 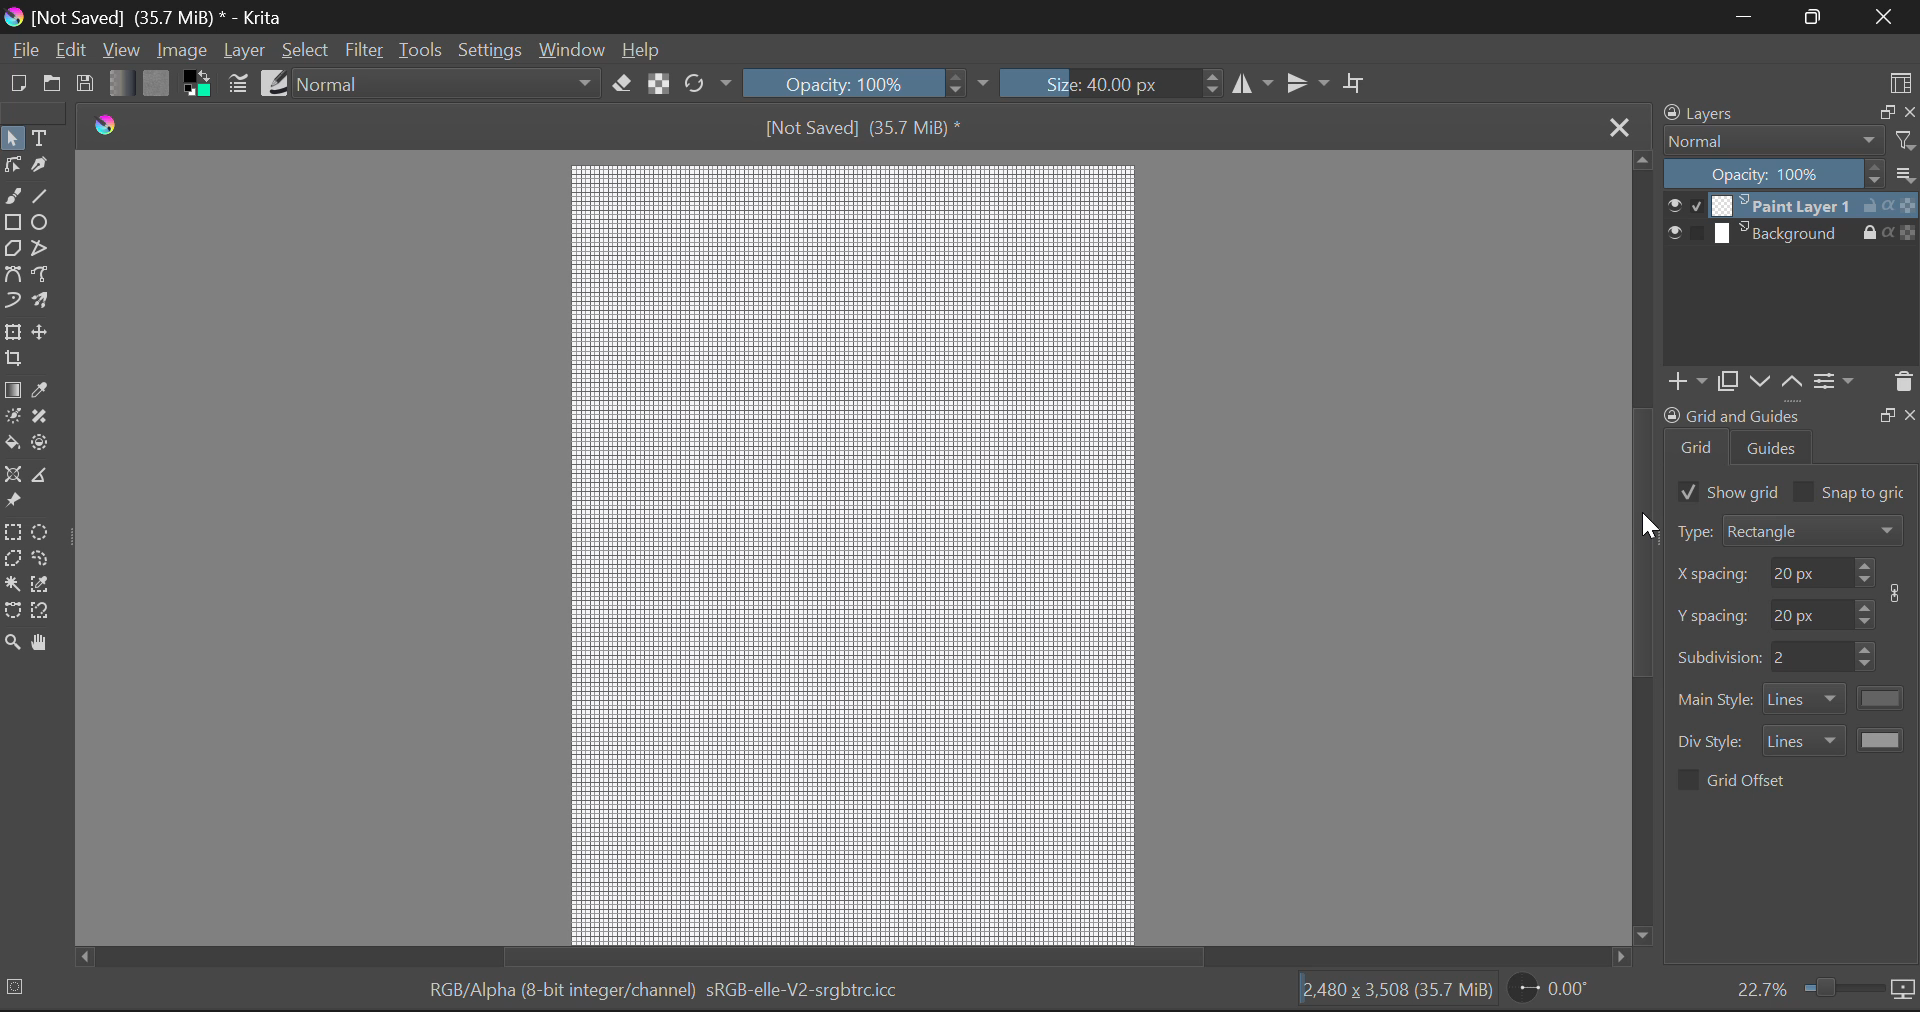 What do you see at coordinates (198, 84) in the screenshot?
I see `Colors in use` at bounding box center [198, 84].